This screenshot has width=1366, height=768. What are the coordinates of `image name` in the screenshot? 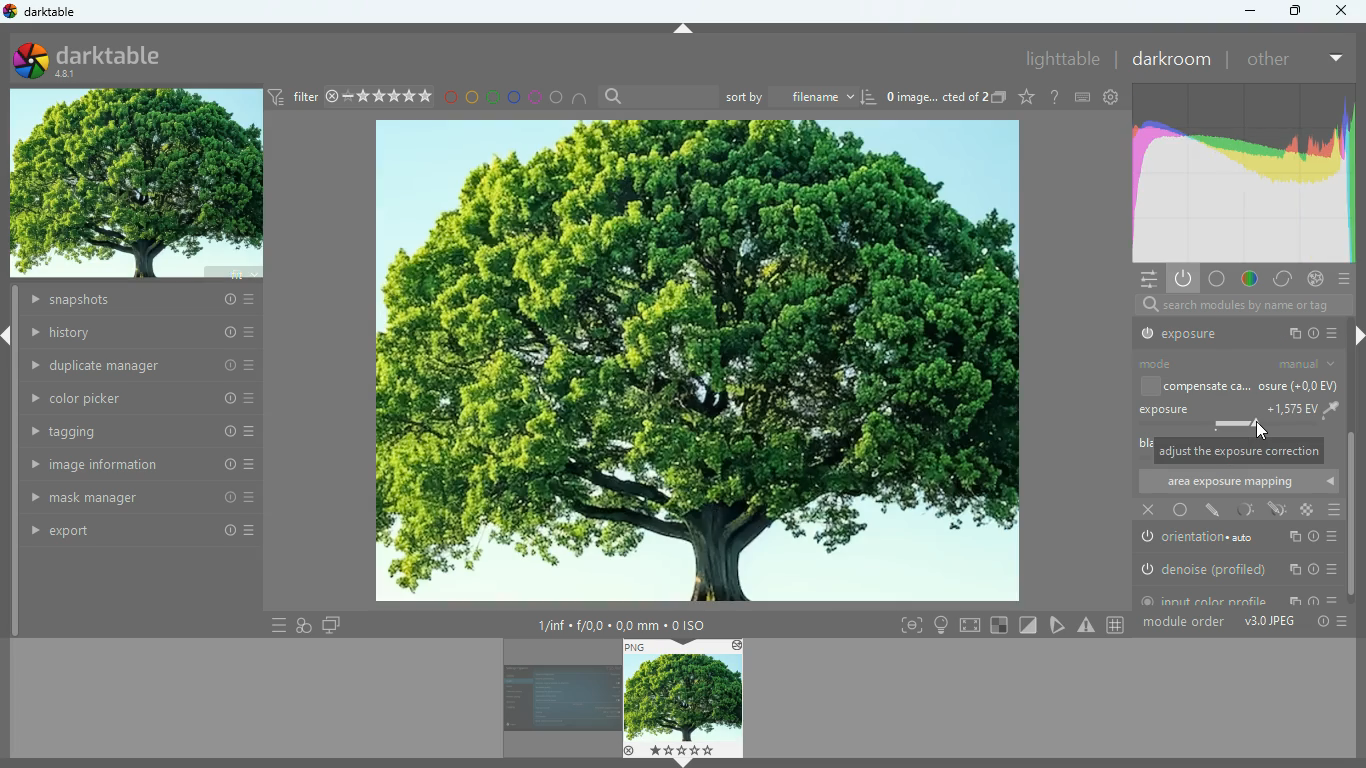 It's located at (937, 99).